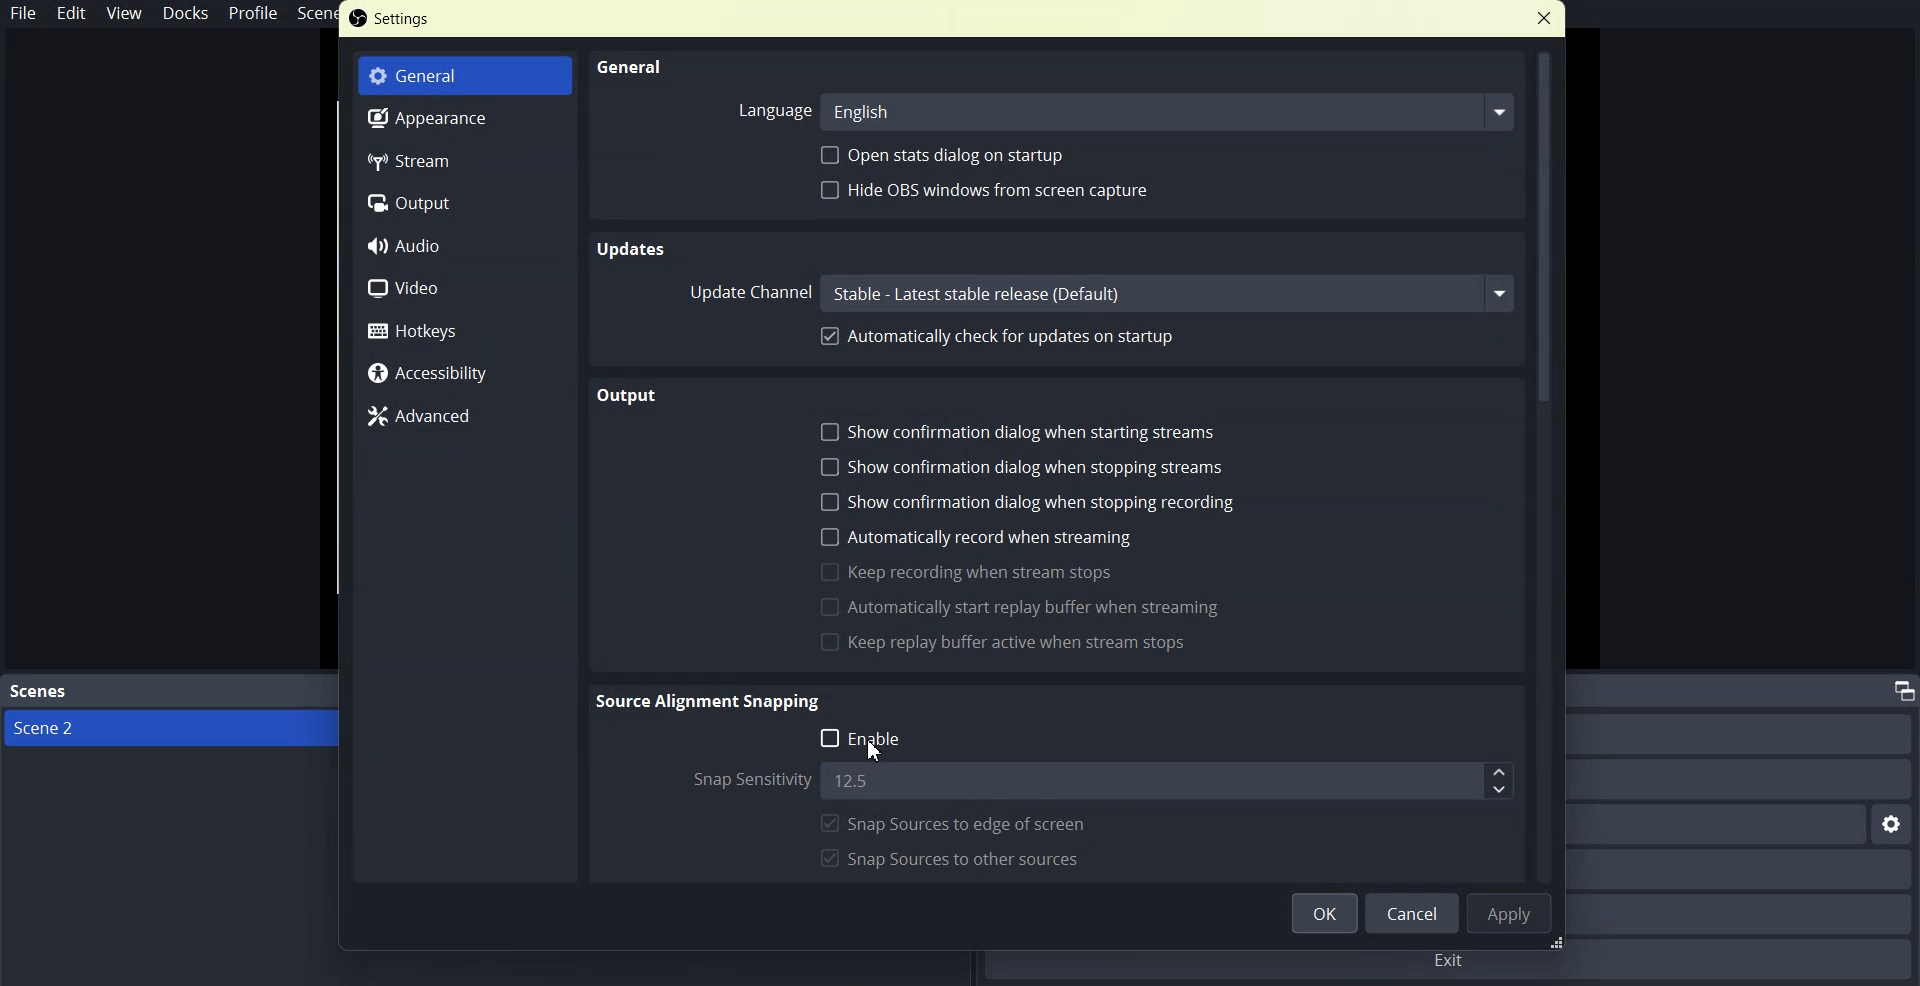 The height and width of the screenshot is (986, 1920). What do you see at coordinates (709, 700) in the screenshot?
I see `Source Alignment Snapping` at bounding box center [709, 700].